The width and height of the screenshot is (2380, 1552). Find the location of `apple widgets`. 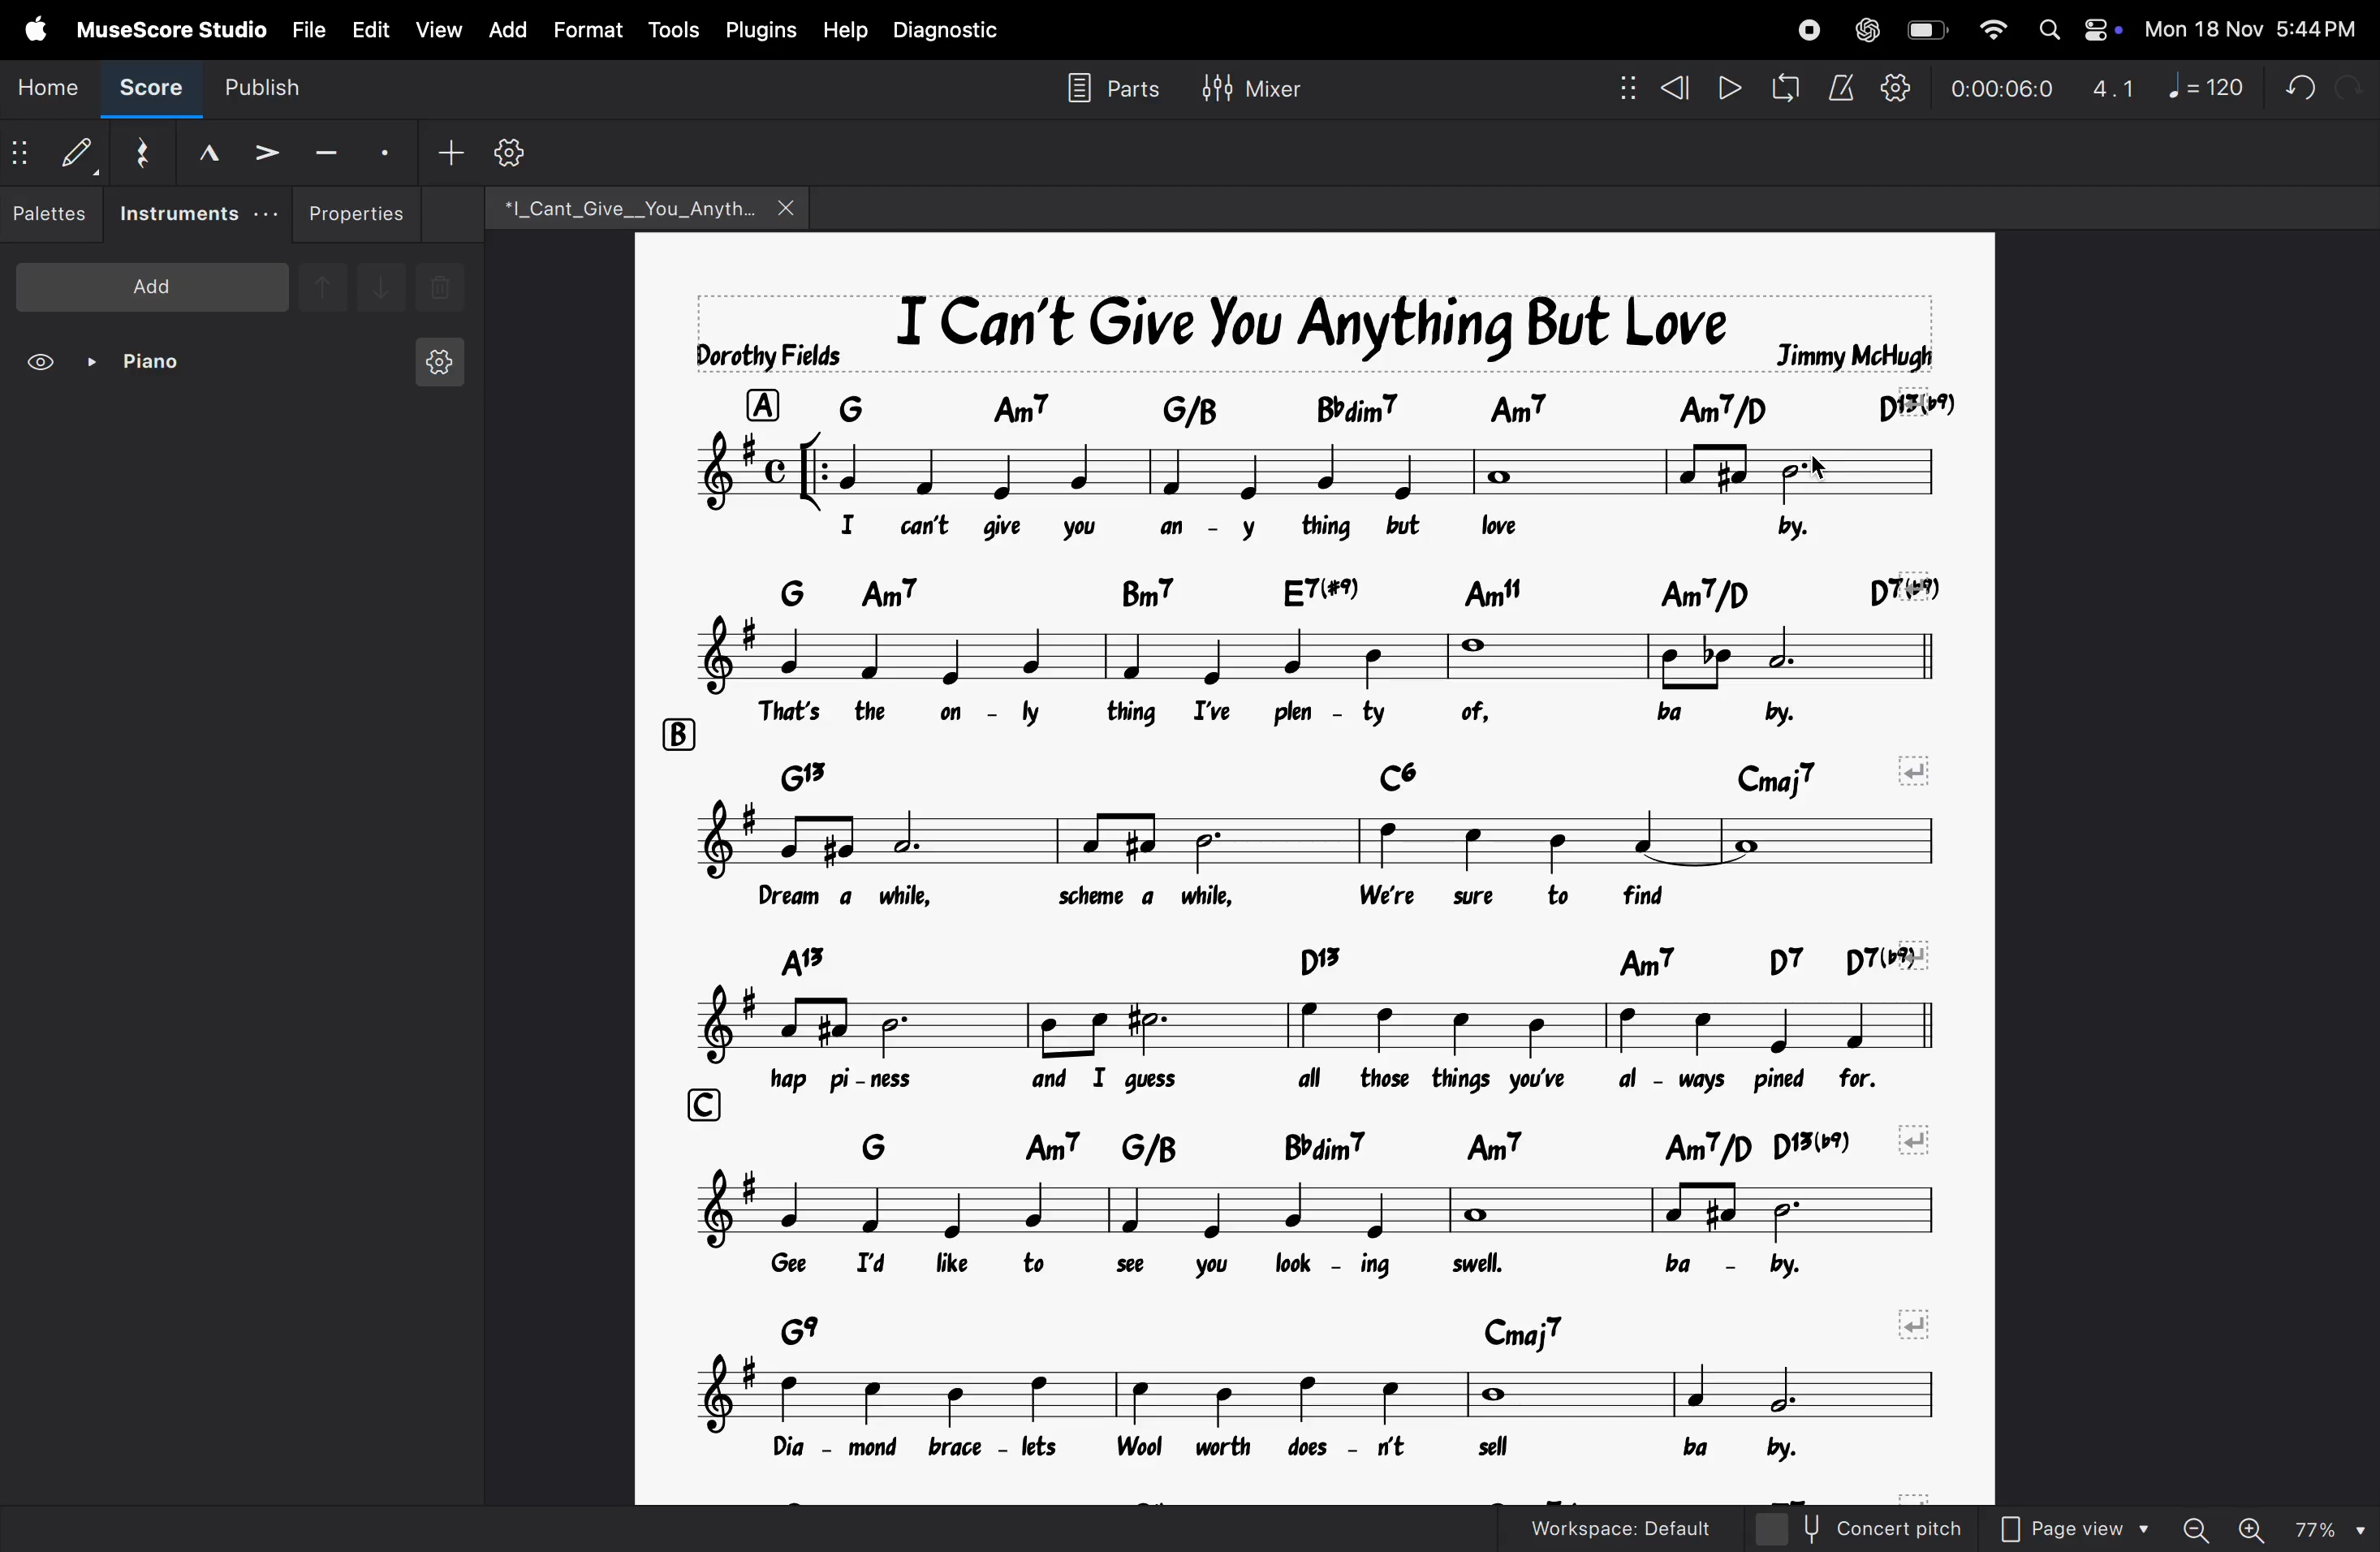

apple widgets is located at coordinates (2074, 29).